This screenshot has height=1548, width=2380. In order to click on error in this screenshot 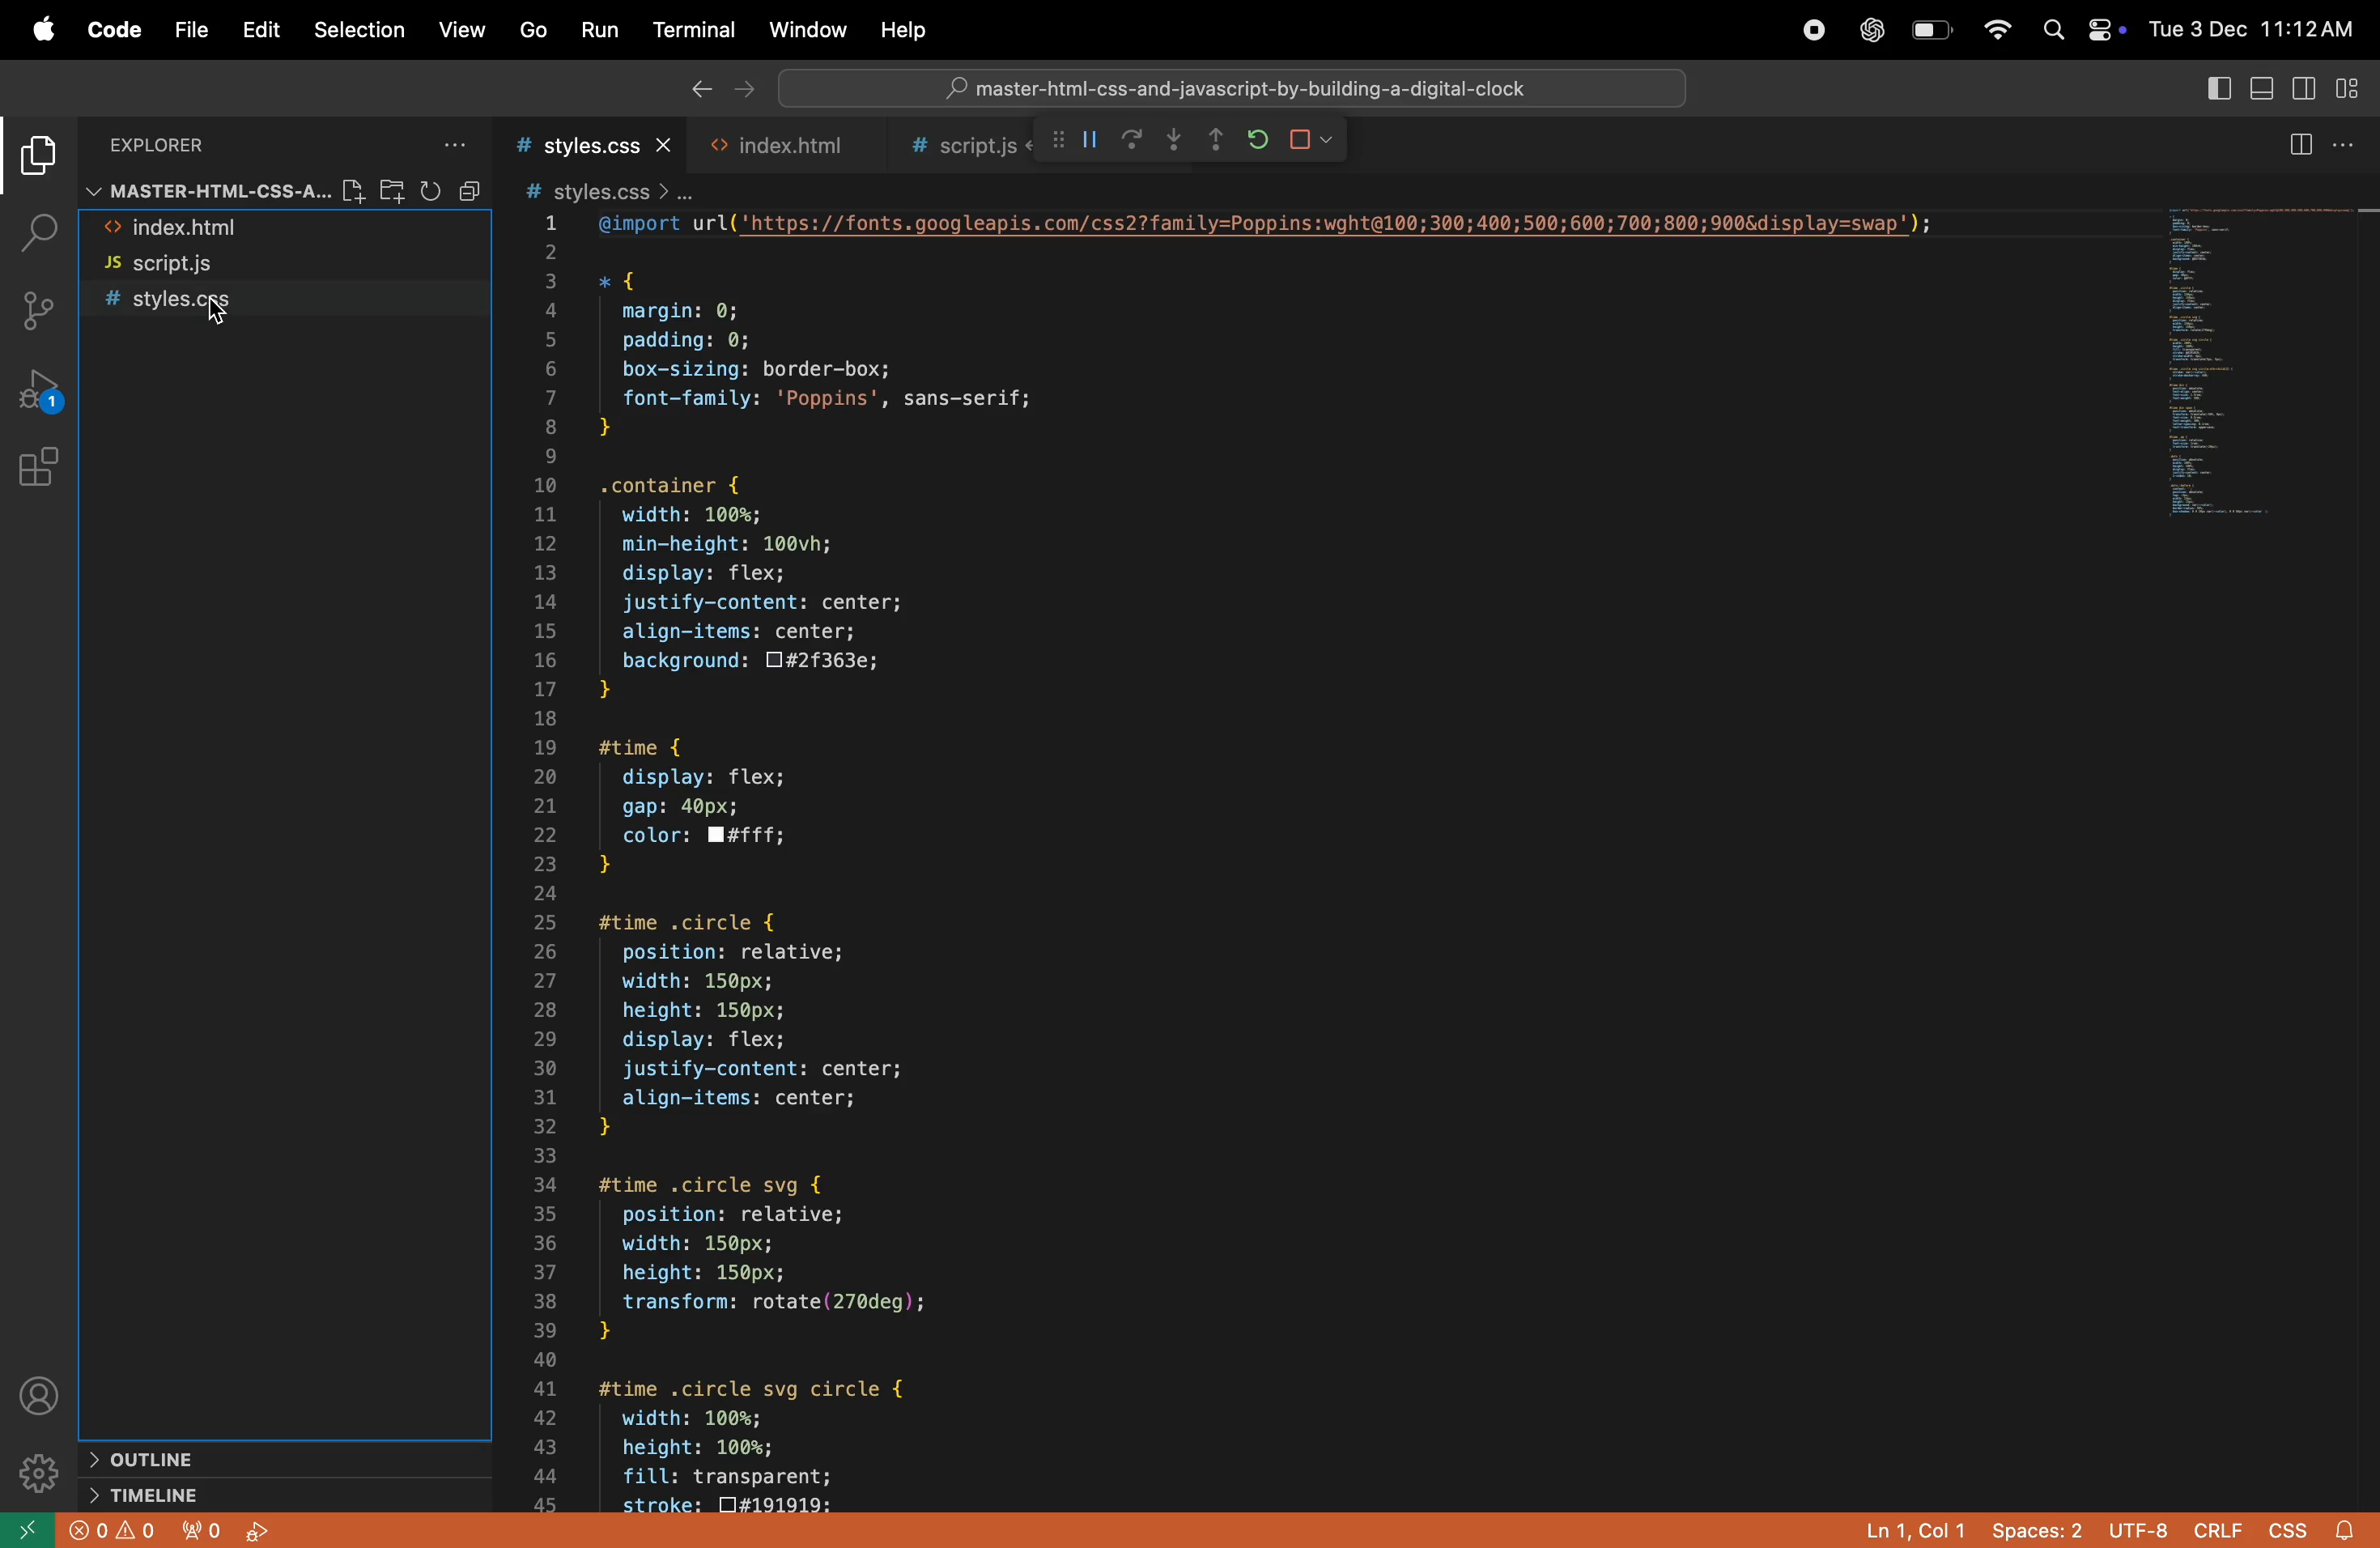, I will do `click(105, 1531)`.